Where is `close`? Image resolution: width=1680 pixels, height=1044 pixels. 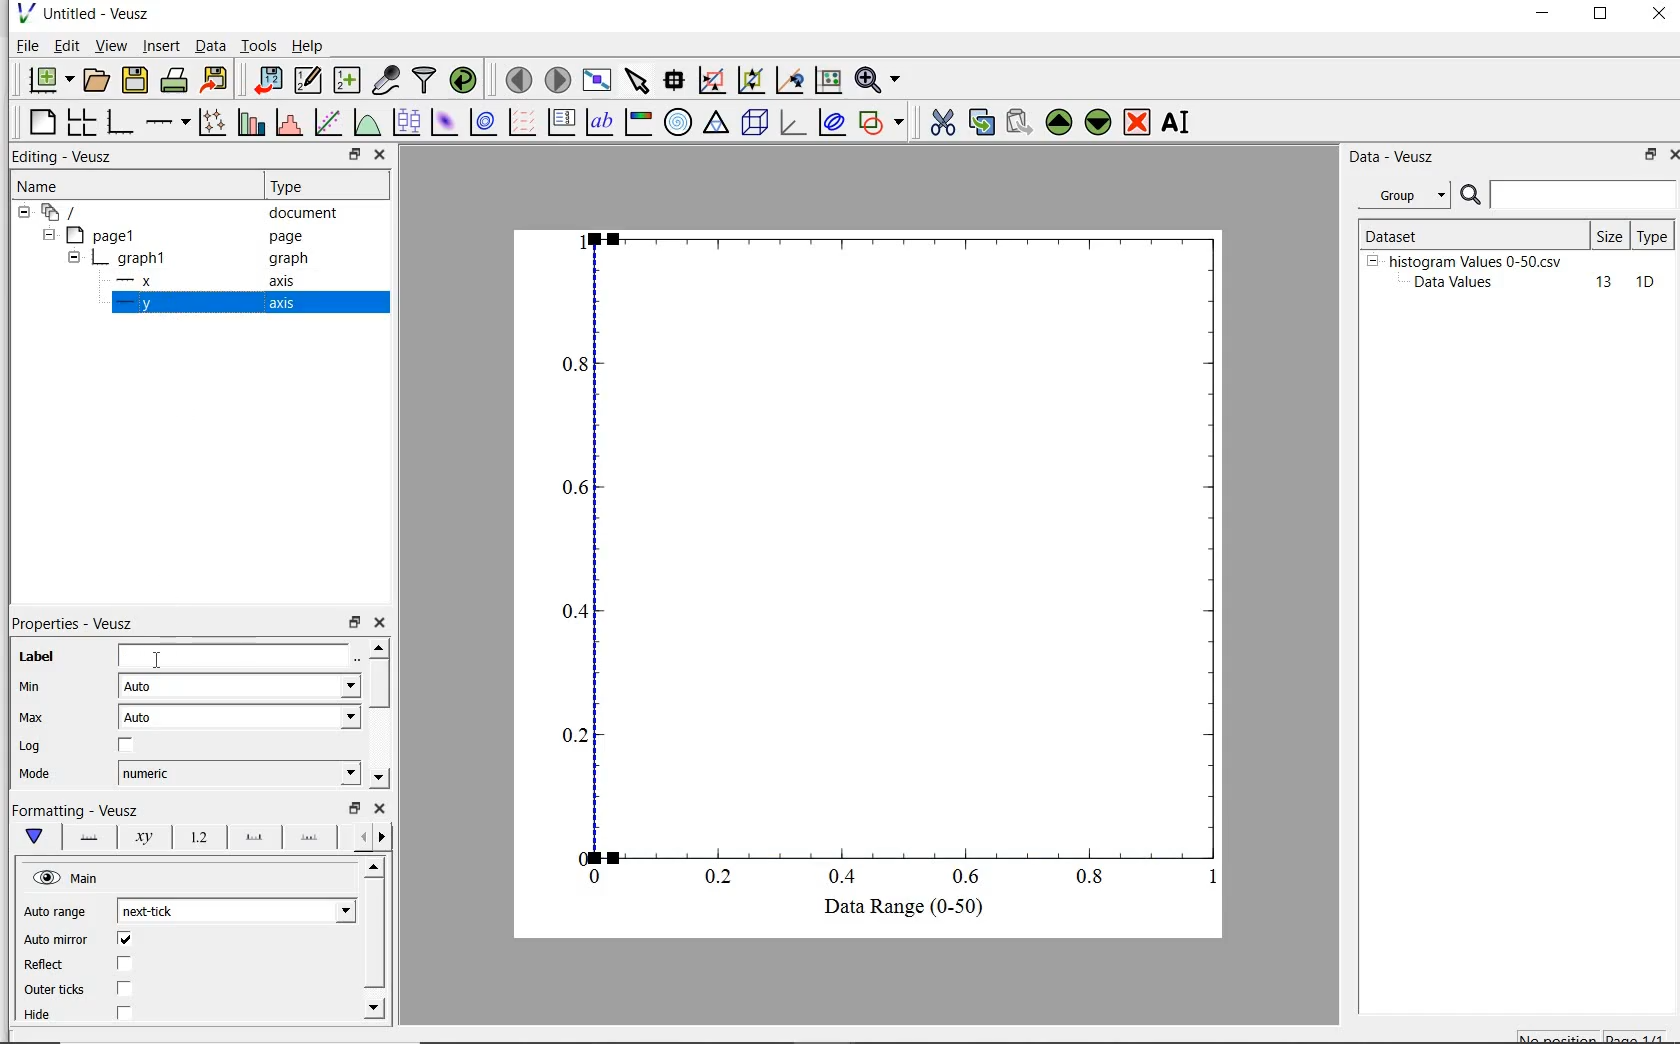
close is located at coordinates (1670, 157).